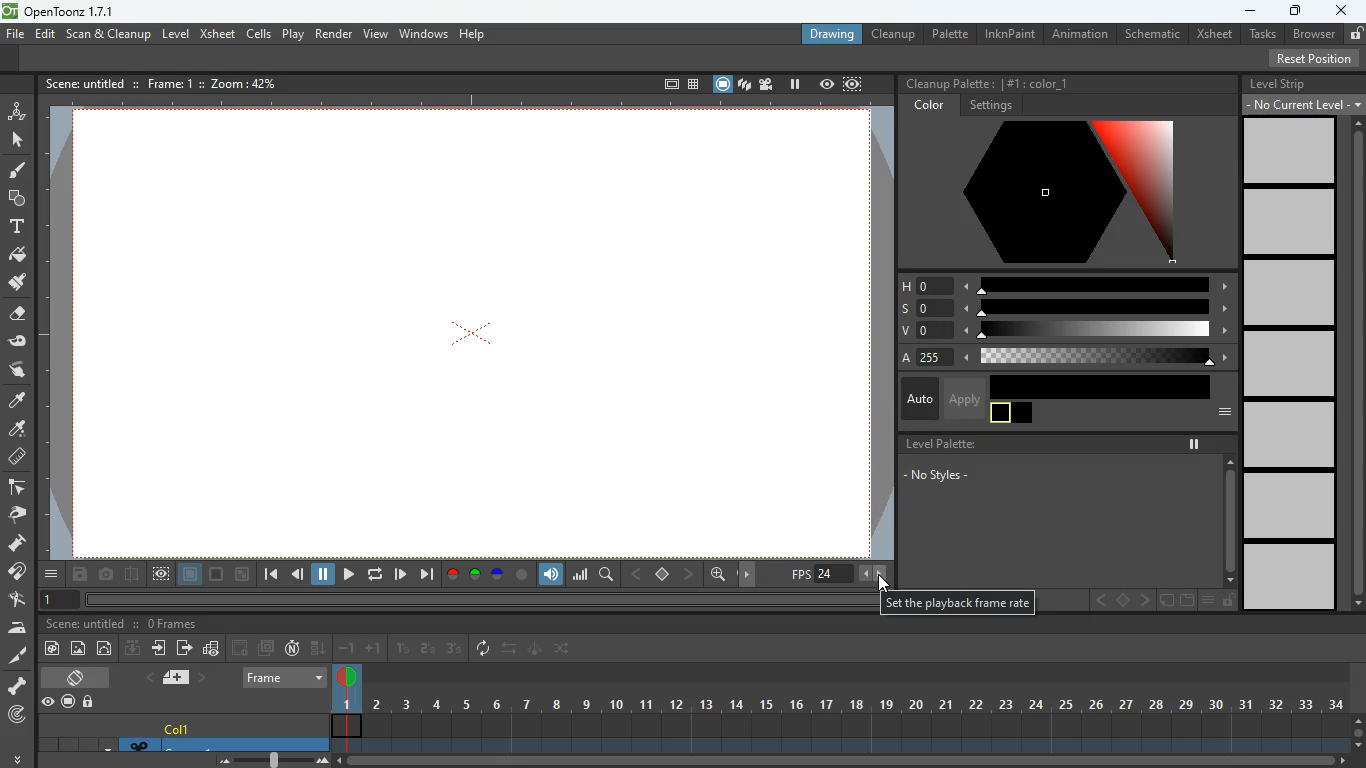 The width and height of the screenshot is (1366, 768). I want to click on record, so click(68, 702).